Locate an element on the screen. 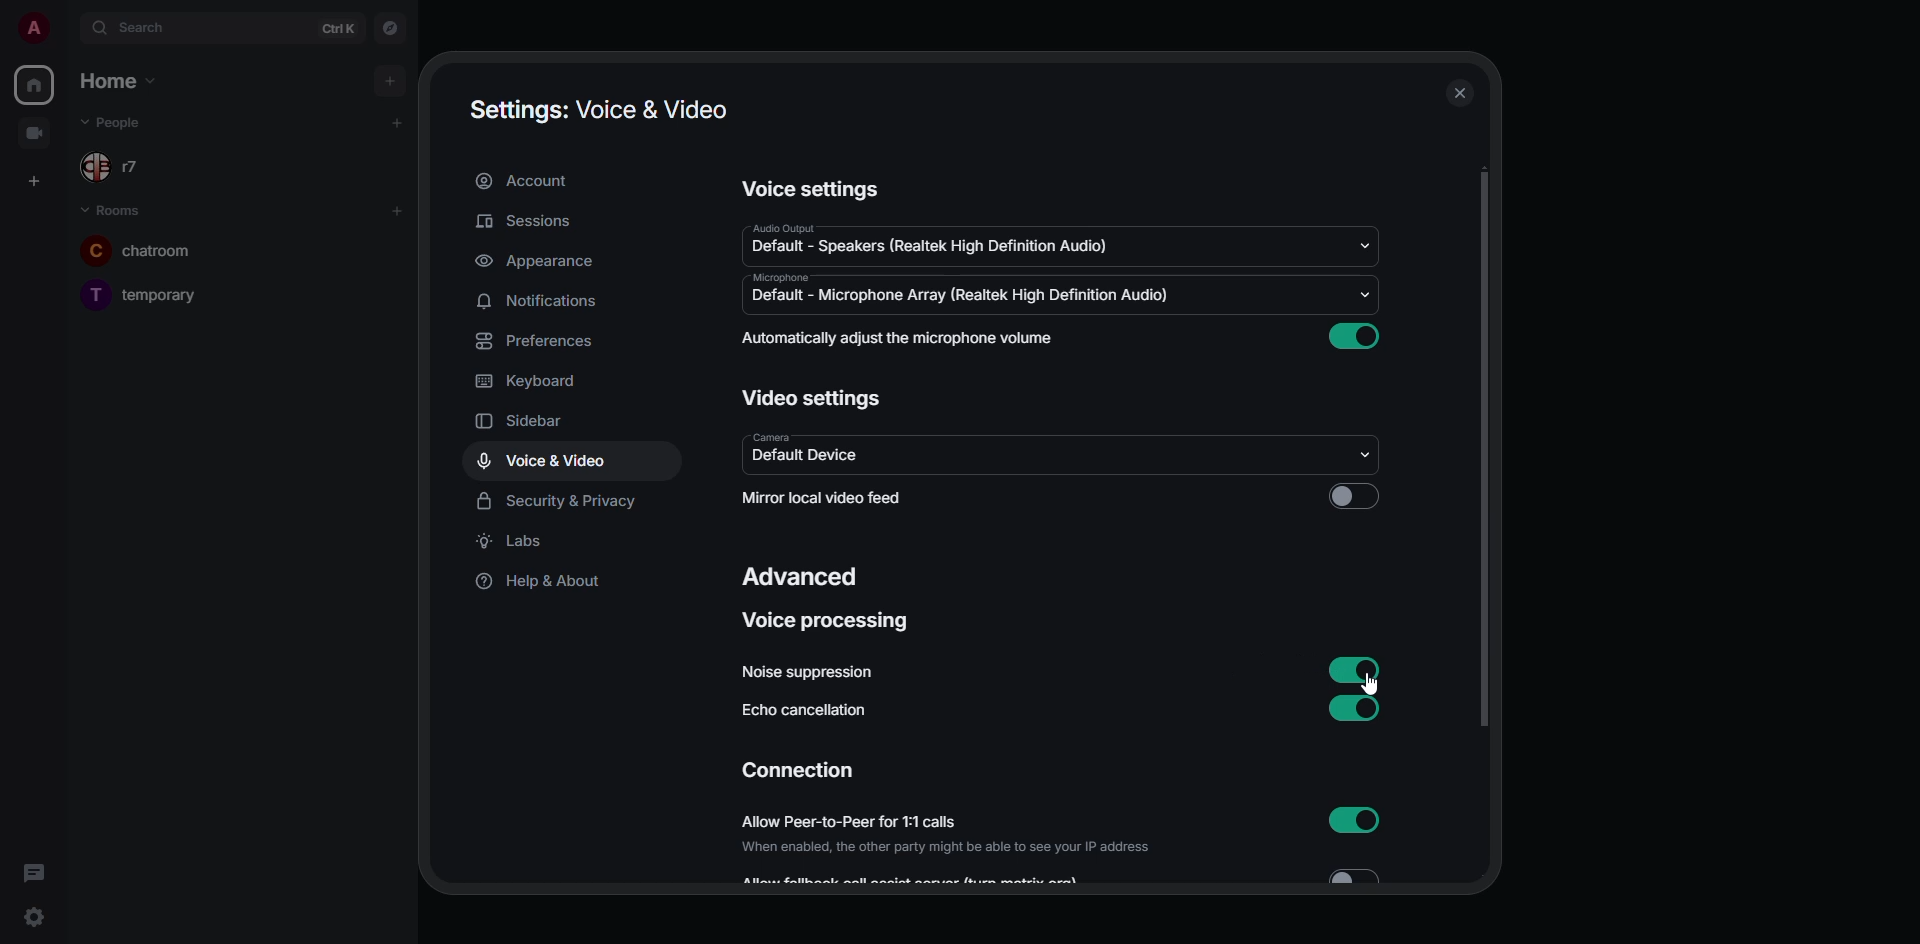 Image resolution: width=1920 pixels, height=944 pixels. drop down is located at coordinates (1368, 455).